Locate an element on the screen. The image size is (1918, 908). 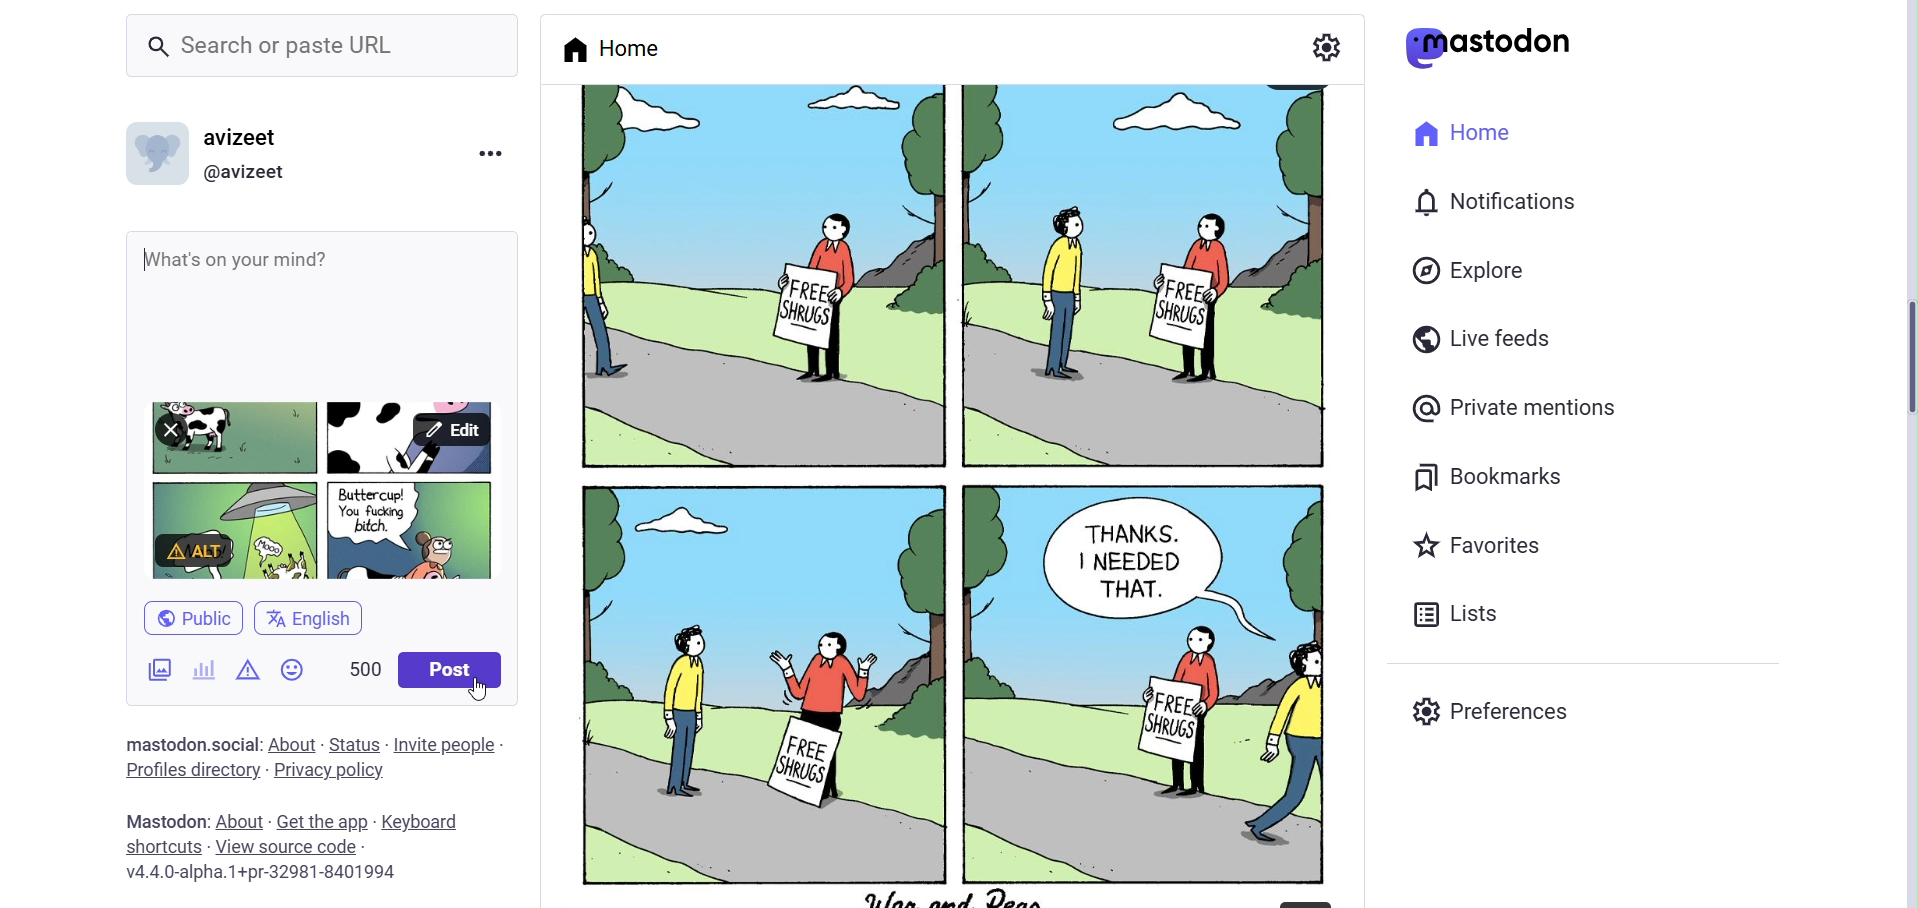
Search Bar is located at coordinates (322, 49).